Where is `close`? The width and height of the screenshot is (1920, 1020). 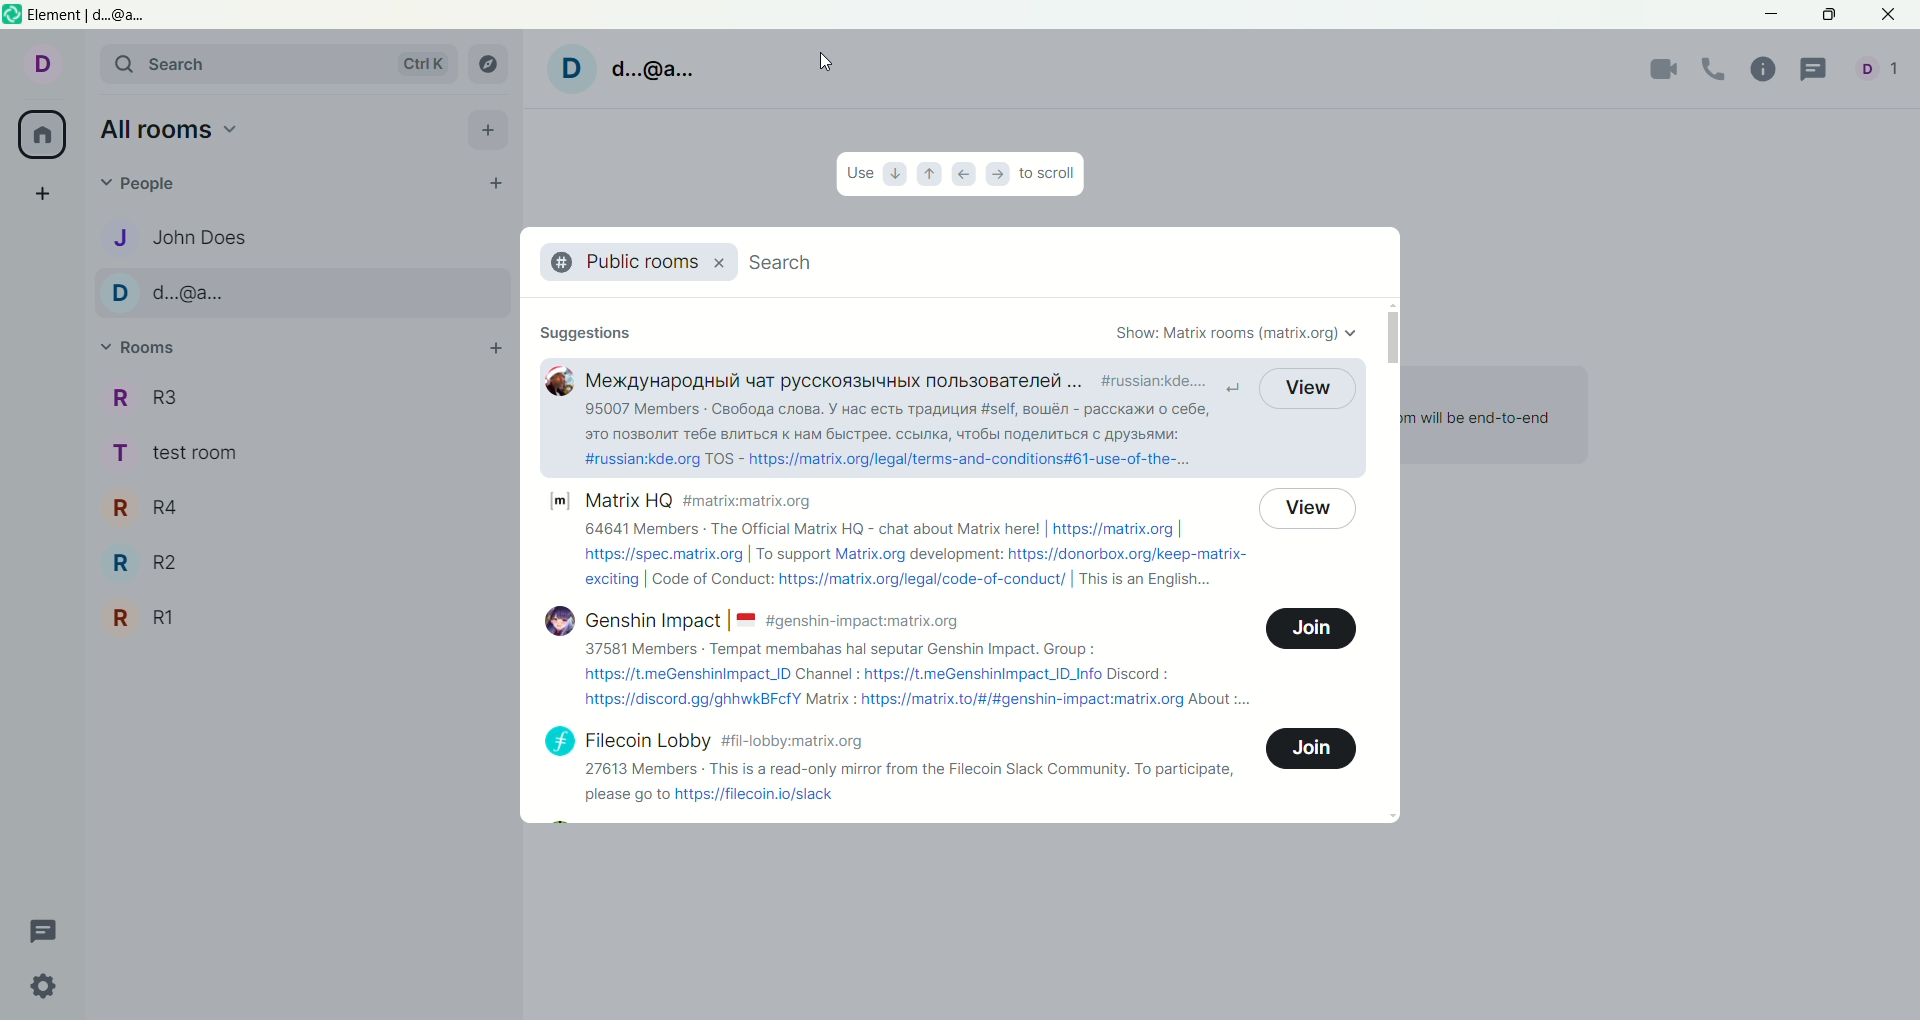
close is located at coordinates (1891, 15).